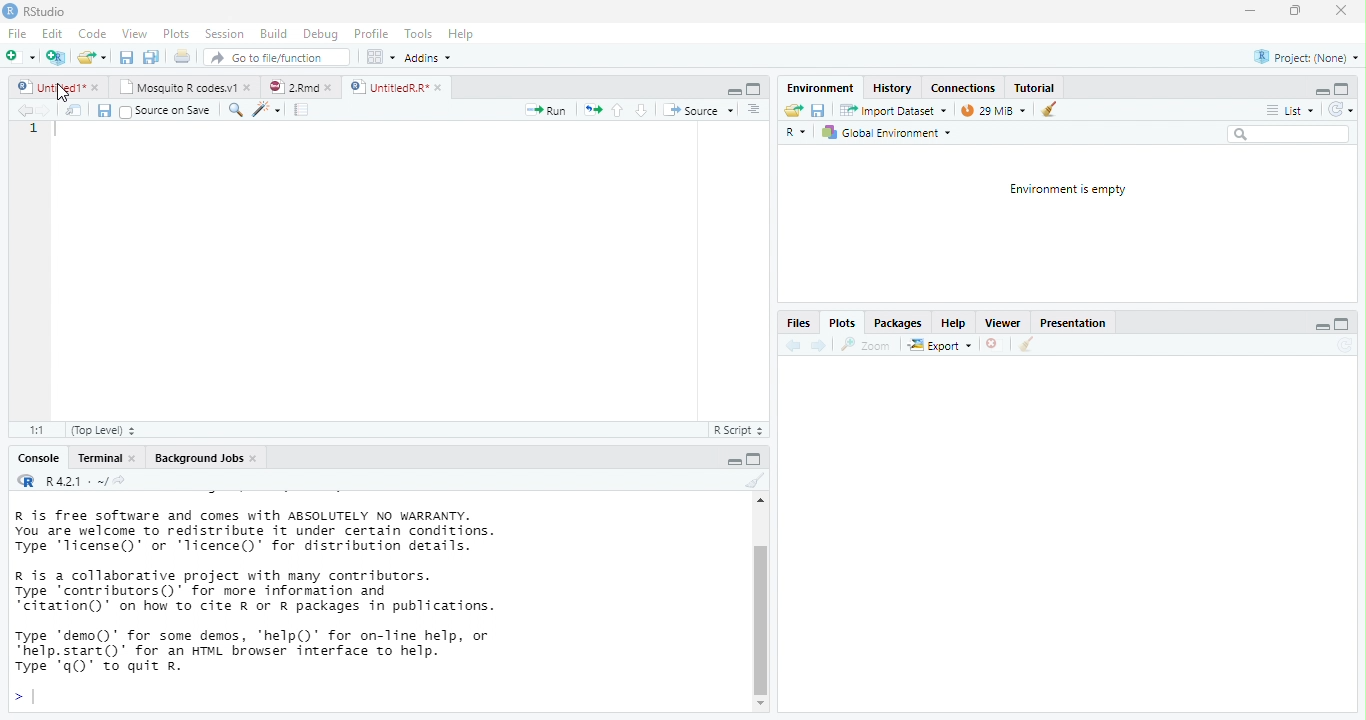 This screenshot has width=1366, height=720. I want to click on maximize, so click(1340, 325).